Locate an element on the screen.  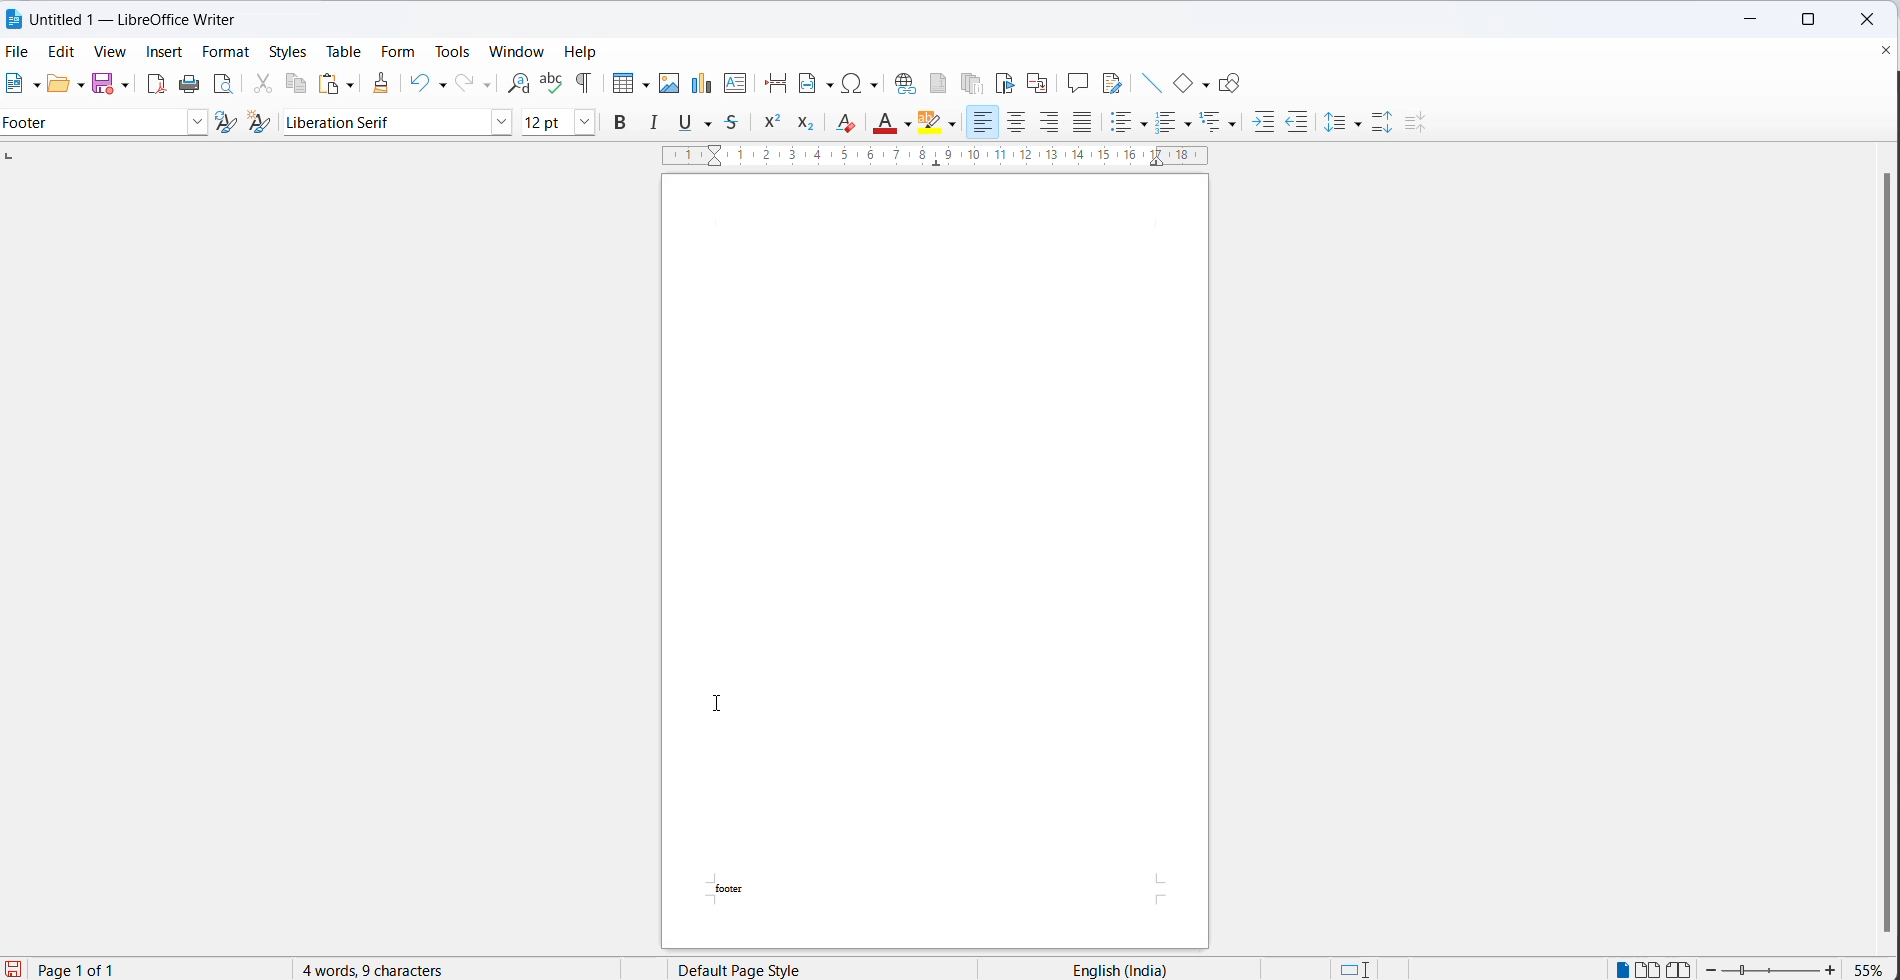
help  is located at coordinates (586, 52).